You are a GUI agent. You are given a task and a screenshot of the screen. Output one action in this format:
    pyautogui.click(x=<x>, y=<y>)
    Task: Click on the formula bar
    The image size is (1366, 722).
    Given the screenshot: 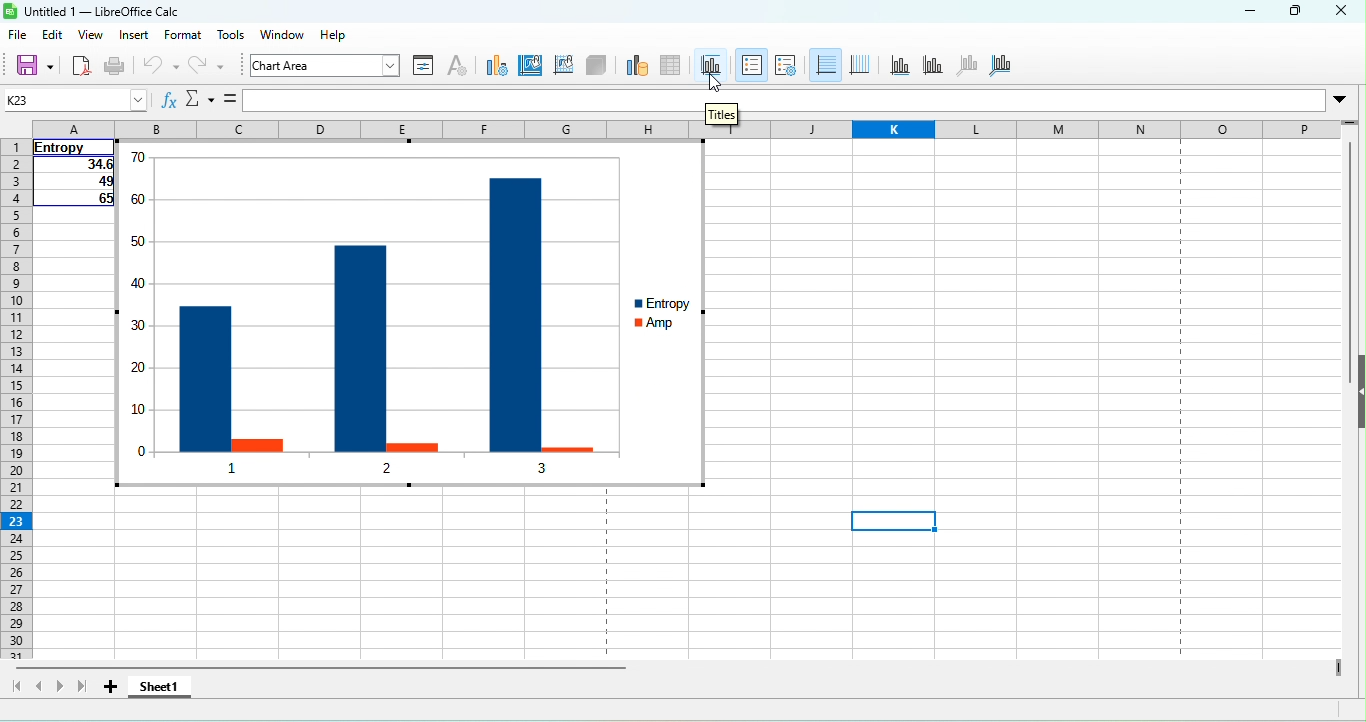 What is the action you would take?
    pyautogui.click(x=800, y=96)
    